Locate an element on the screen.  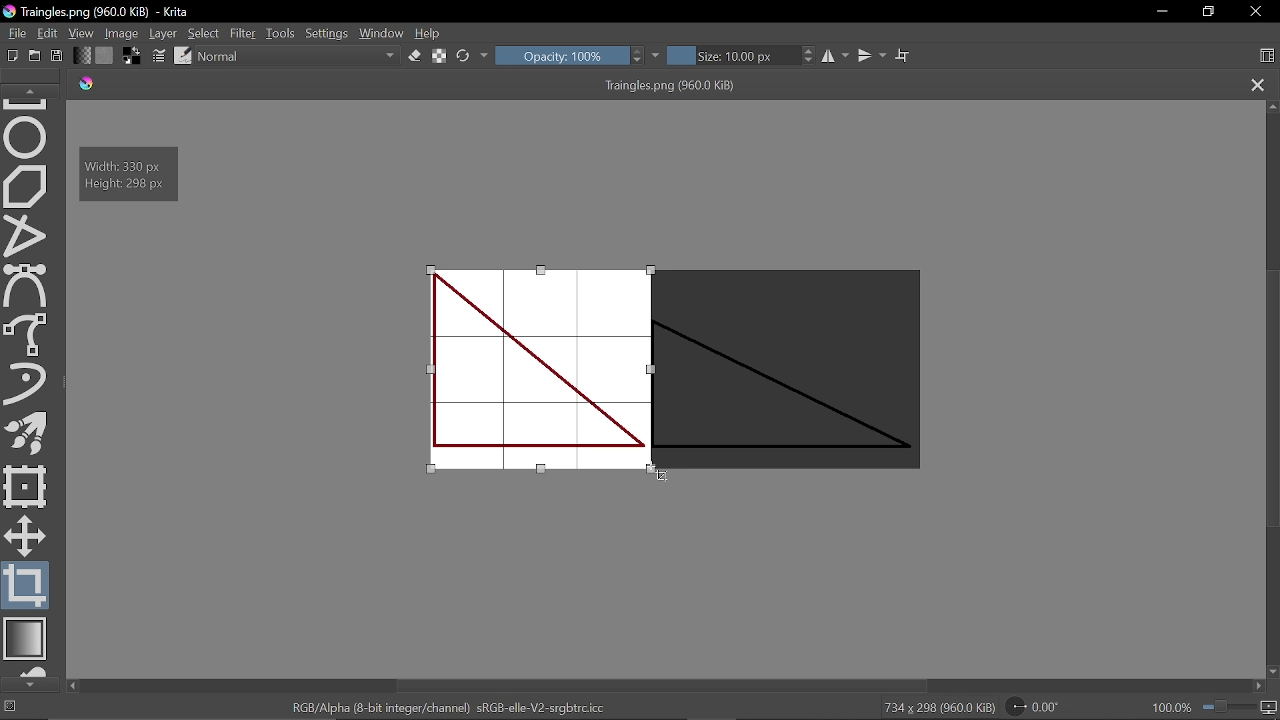
Width: 330 px Height: 298 px is located at coordinates (130, 174).